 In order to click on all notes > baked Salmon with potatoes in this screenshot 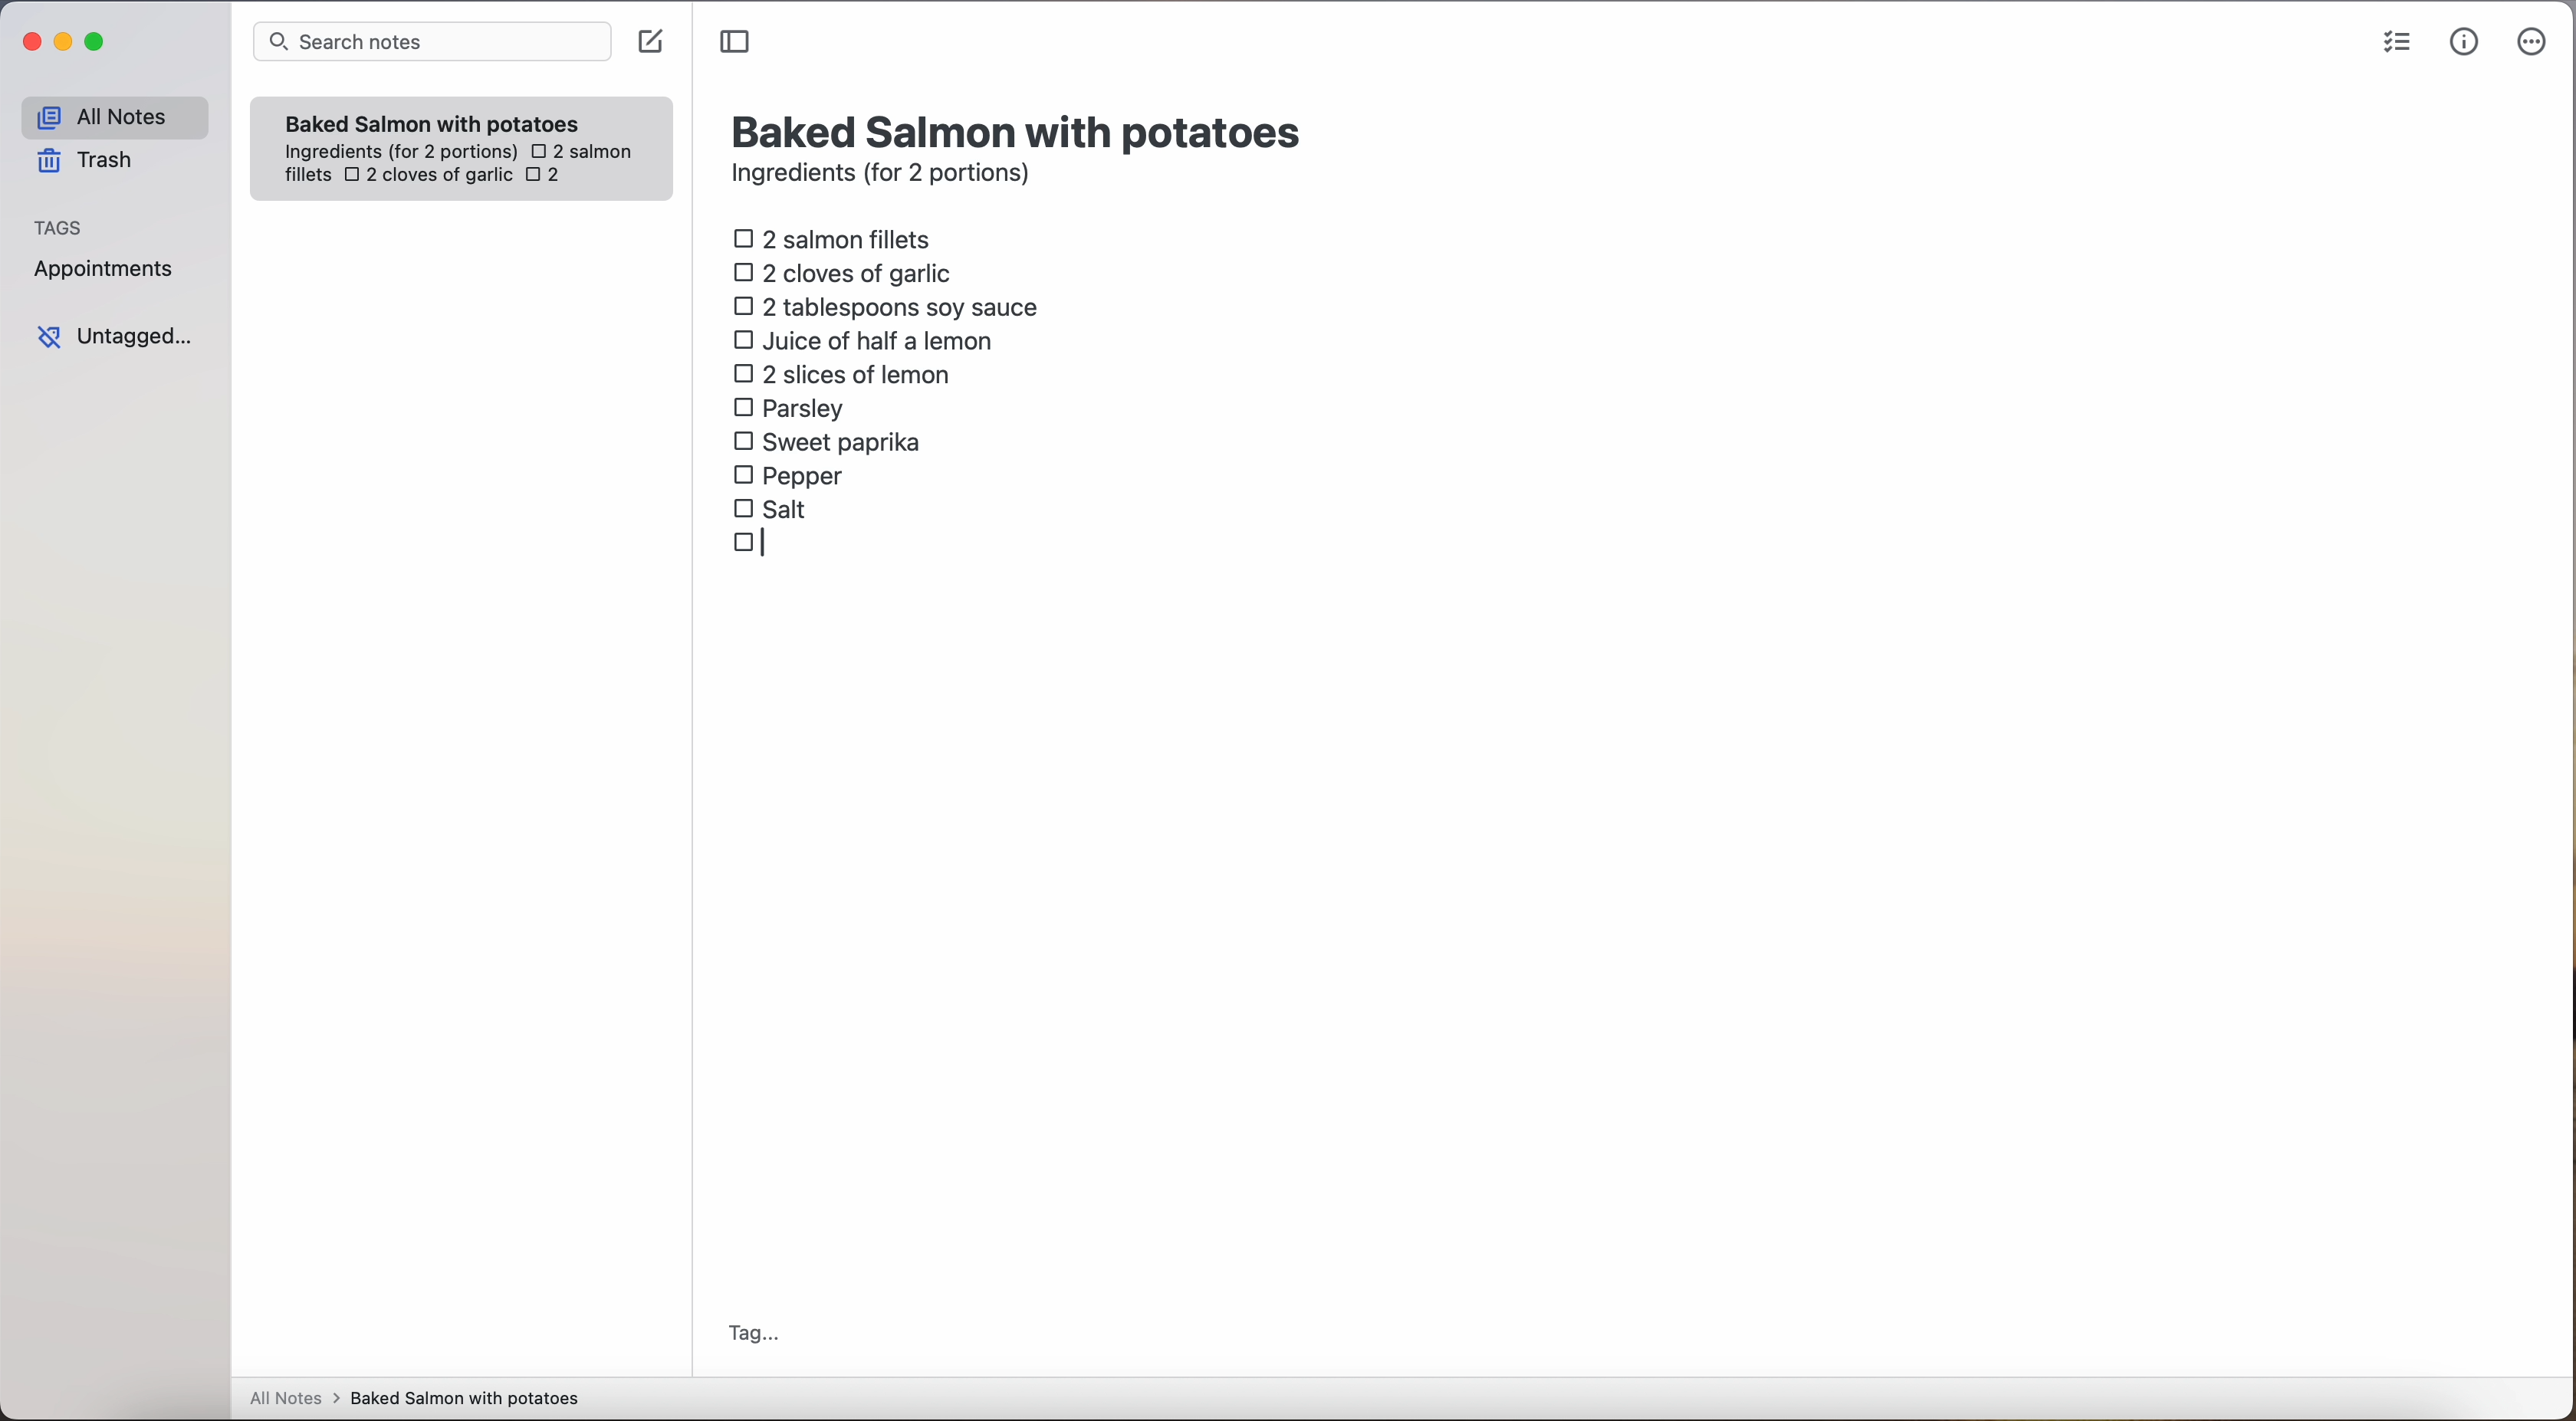, I will do `click(415, 1397)`.